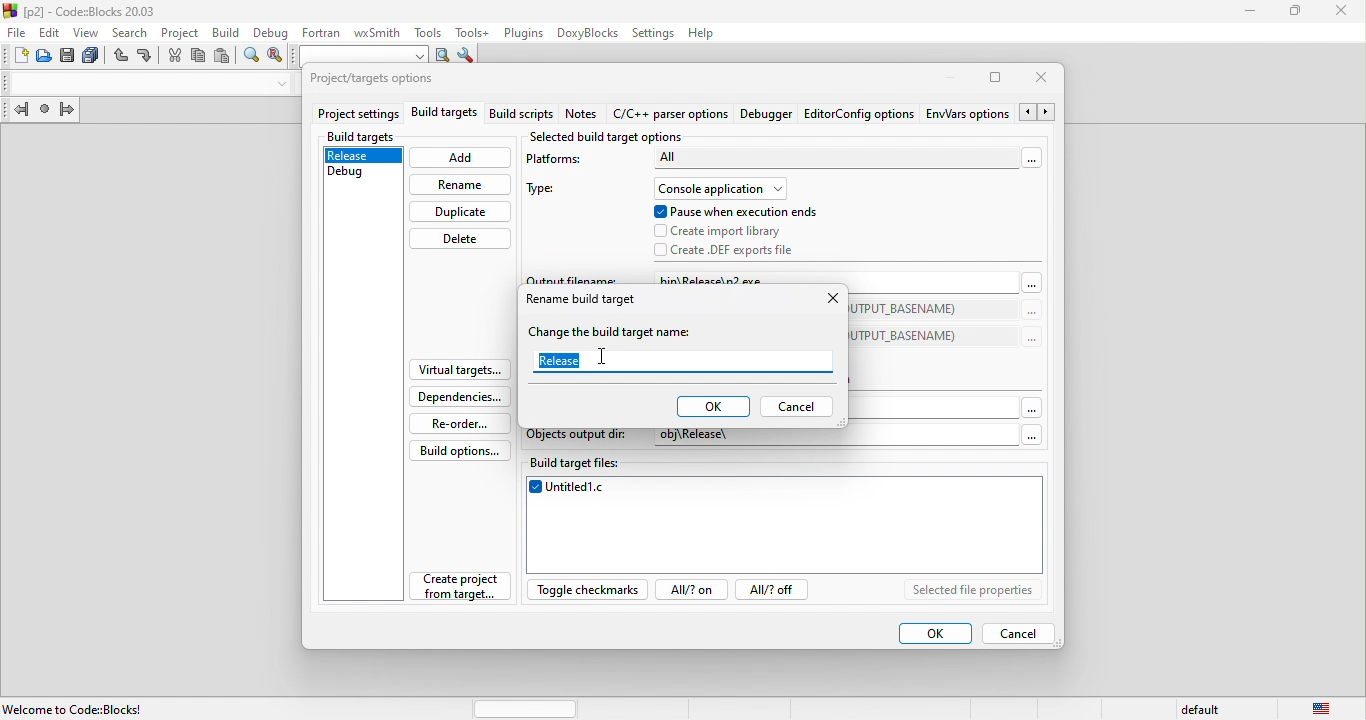 This screenshot has width=1366, height=720. Describe the element at coordinates (122, 58) in the screenshot. I see `undo` at that location.